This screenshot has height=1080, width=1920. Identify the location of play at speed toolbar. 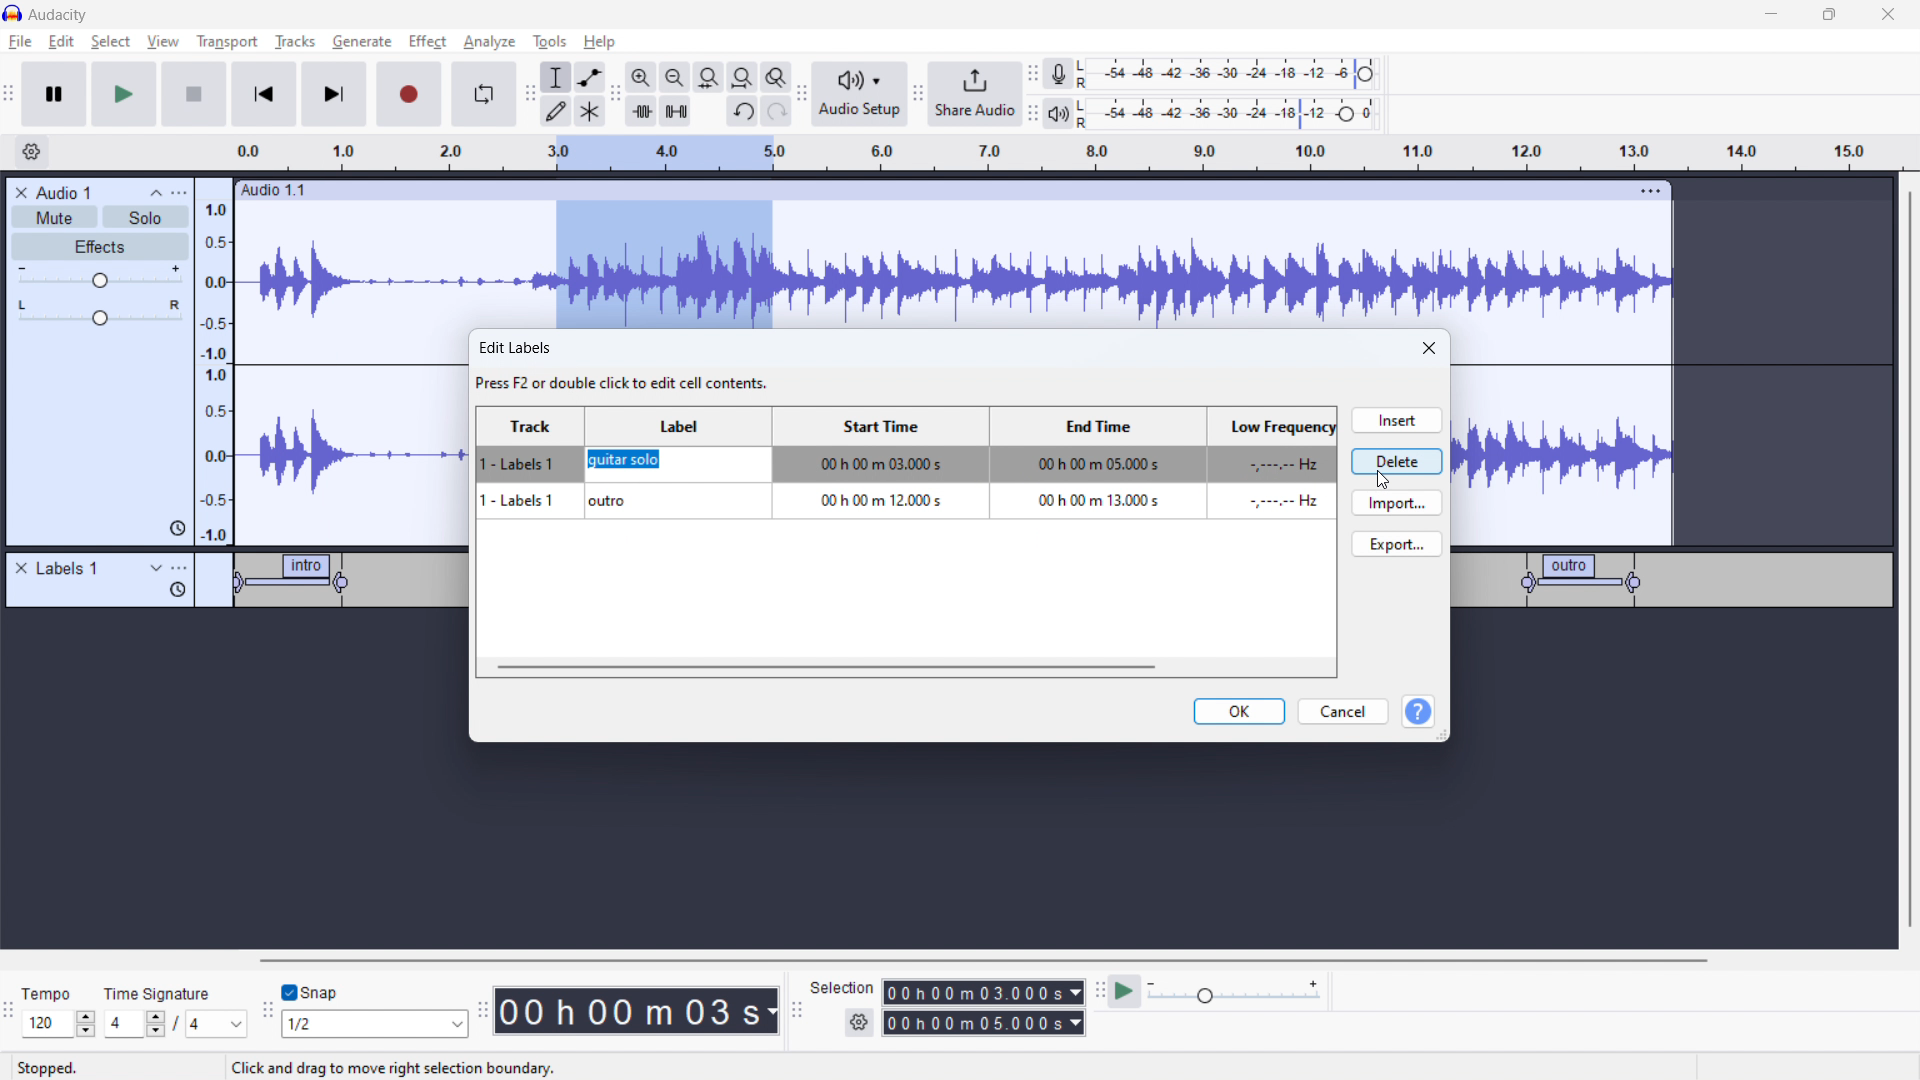
(1099, 993).